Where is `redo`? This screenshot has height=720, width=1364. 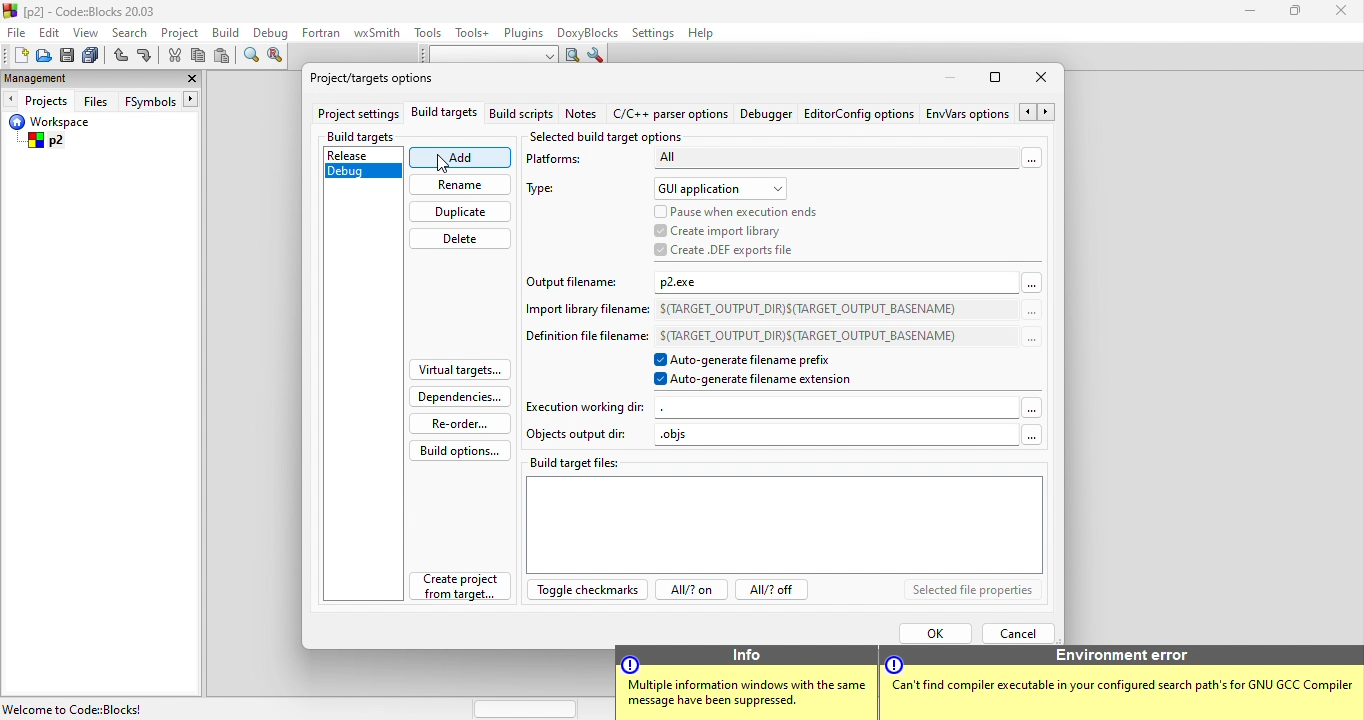
redo is located at coordinates (145, 57).